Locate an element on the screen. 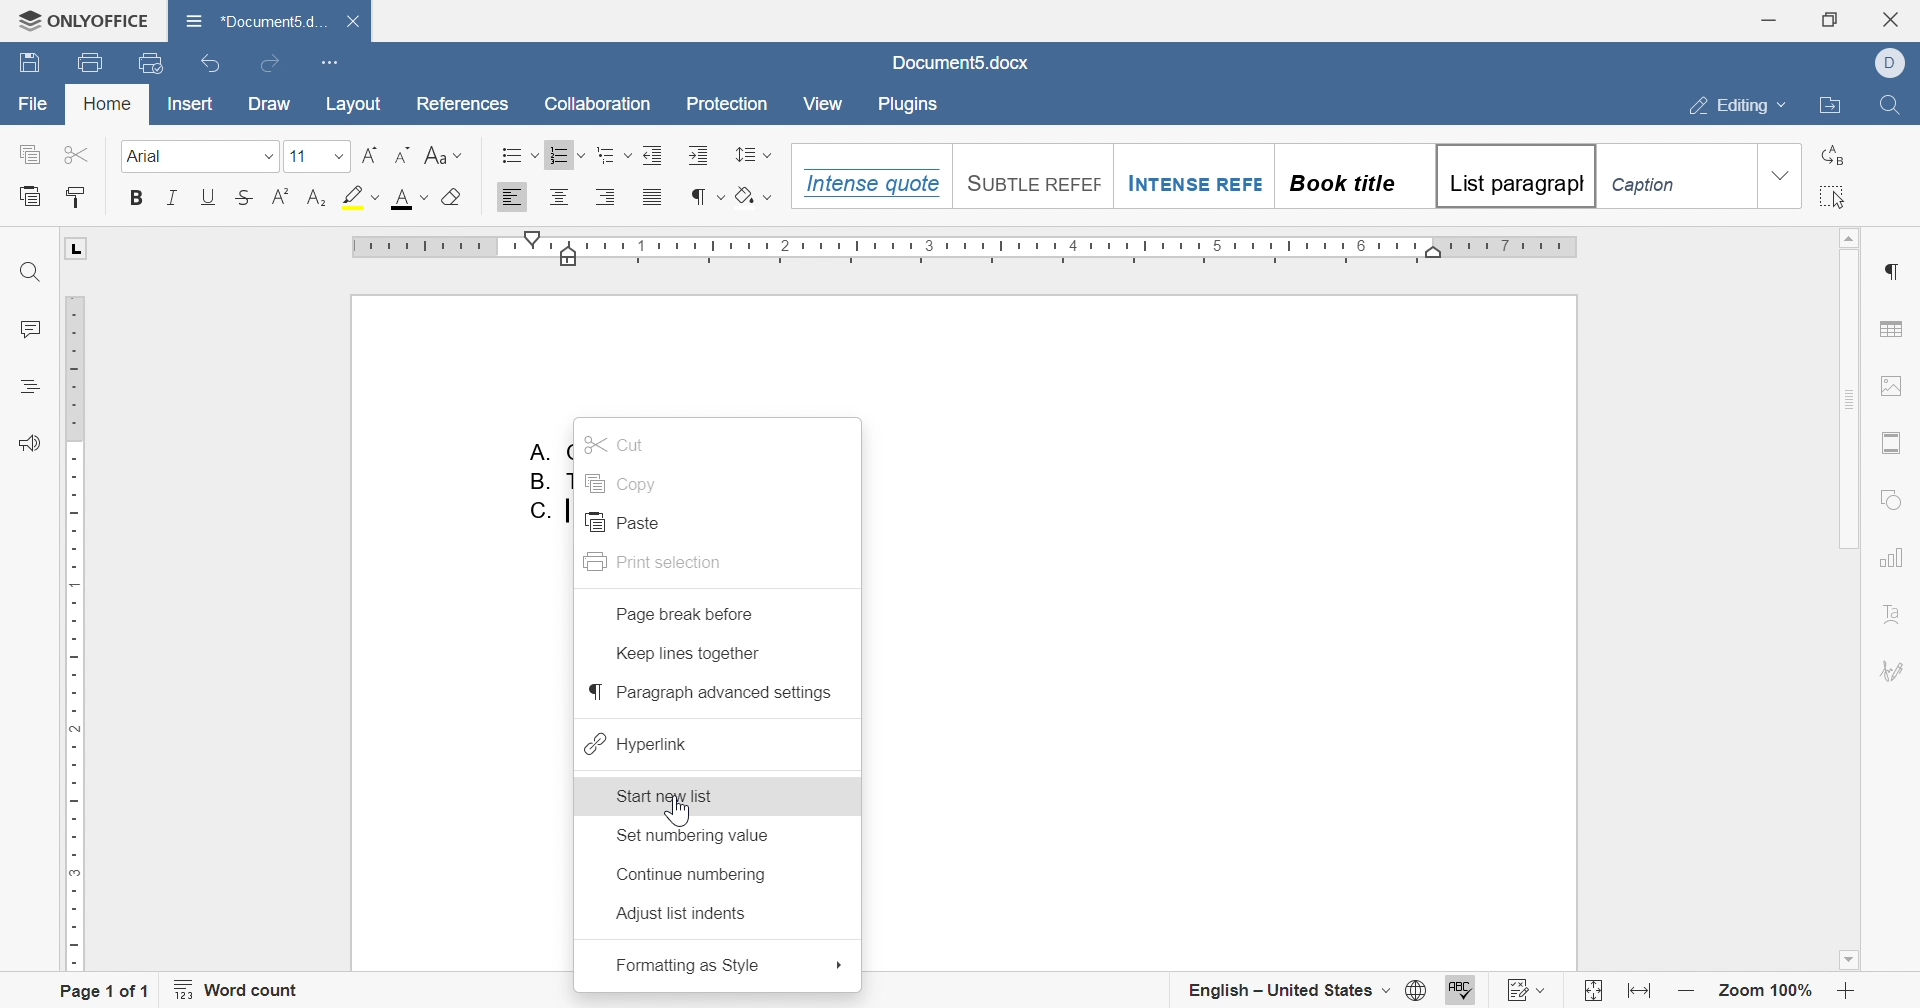 Image resolution: width=1920 pixels, height=1008 pixels. Multilevel list is located at coordinates (612, 155).